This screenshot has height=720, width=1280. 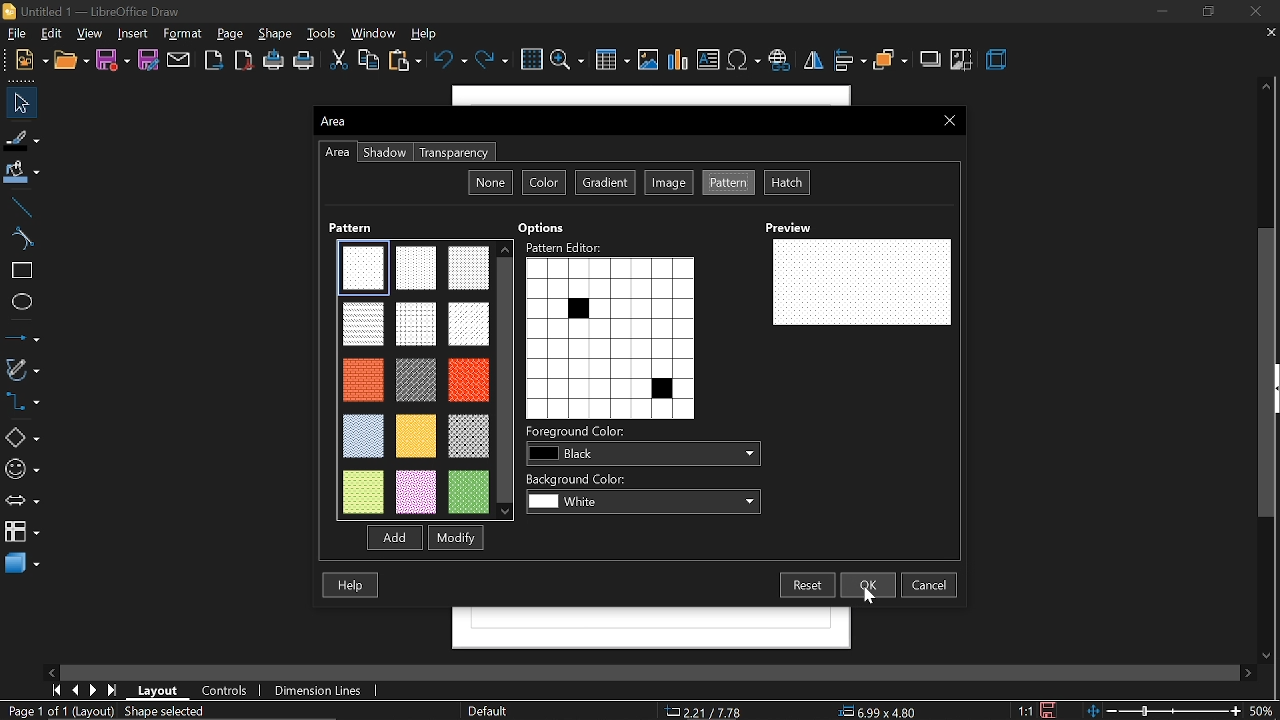 What do you see at coordinates (1001, 61) in the screenshot?
I see `3d effect` at bounding box center [1001, 61].